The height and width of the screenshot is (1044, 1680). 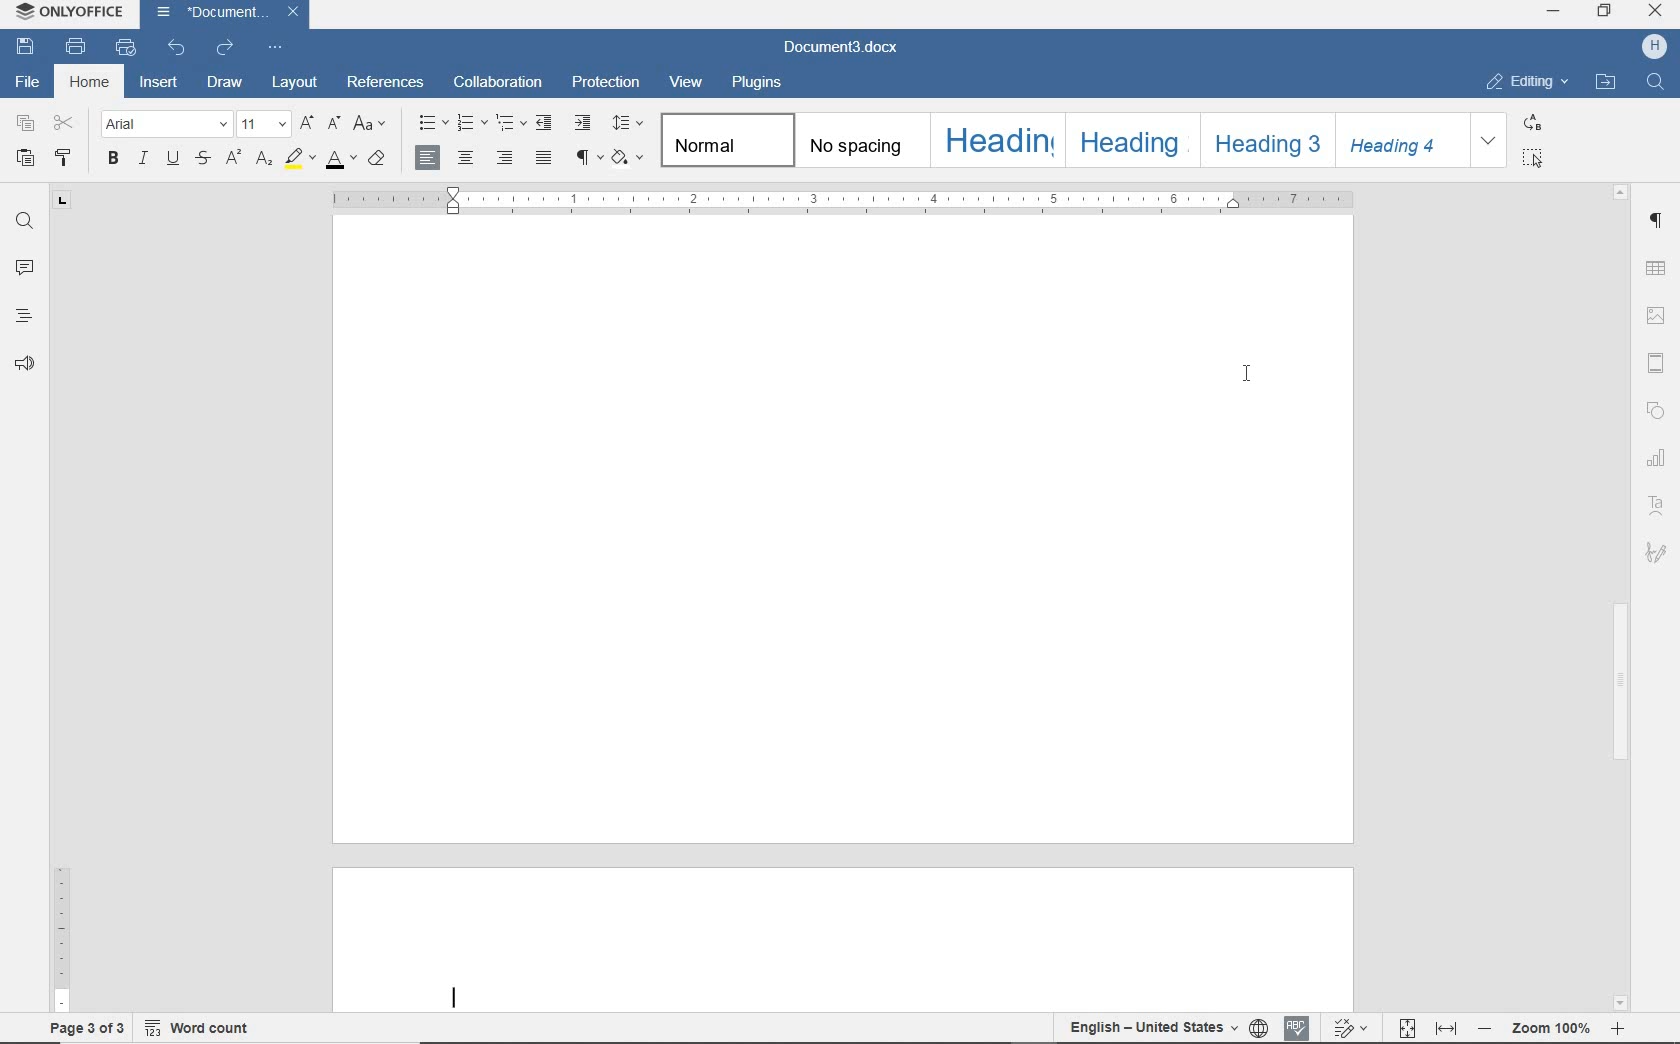 What do you see at coordinates (280, 45) in the screenshot?
I see `Customize quick access toolbar` at bounding box center [280, 45].